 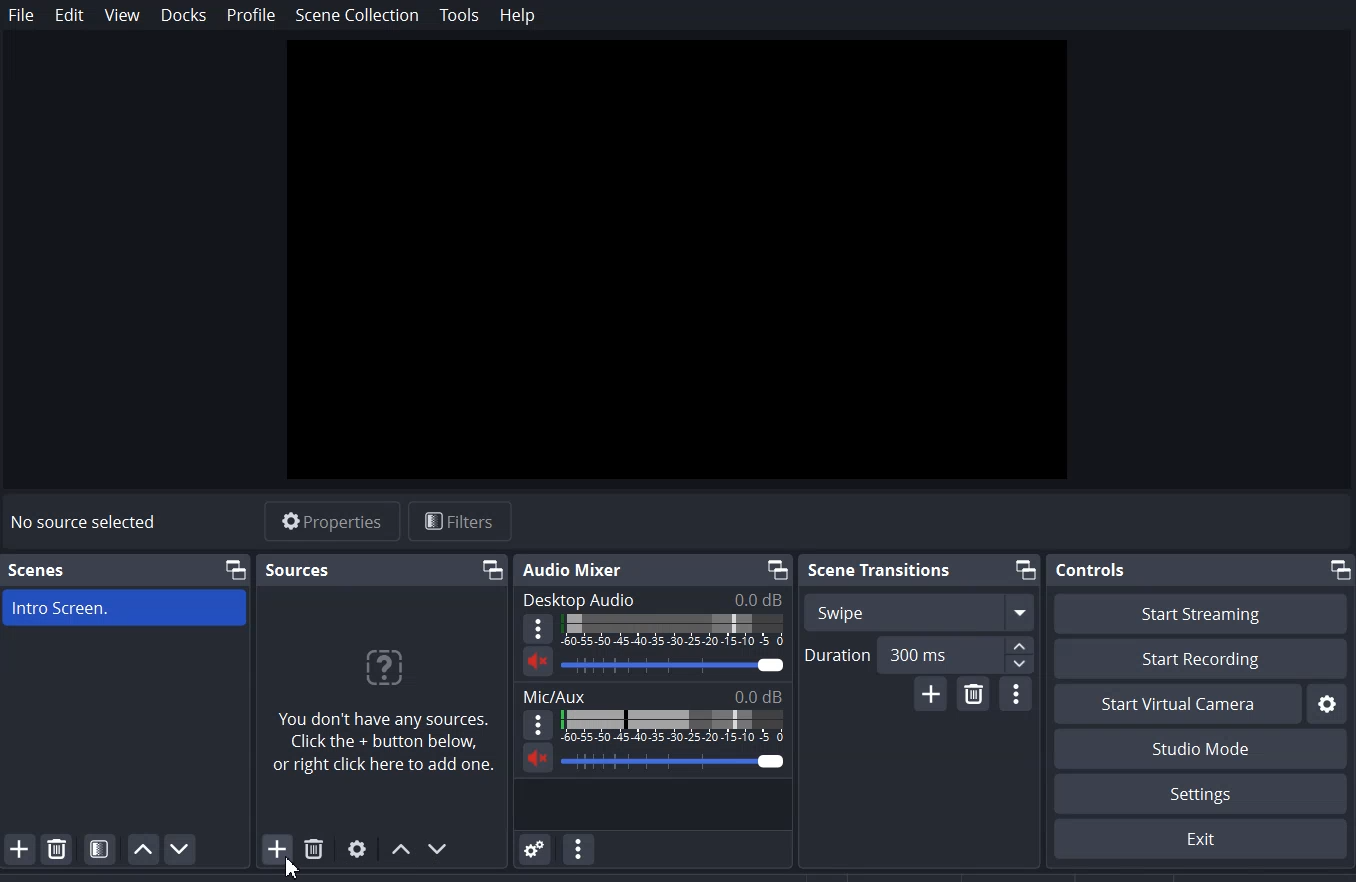 What do you see at coordinates (314, 849) in the screenshot?
I see `Remove Selected Source` at bounding box center [314, 849].